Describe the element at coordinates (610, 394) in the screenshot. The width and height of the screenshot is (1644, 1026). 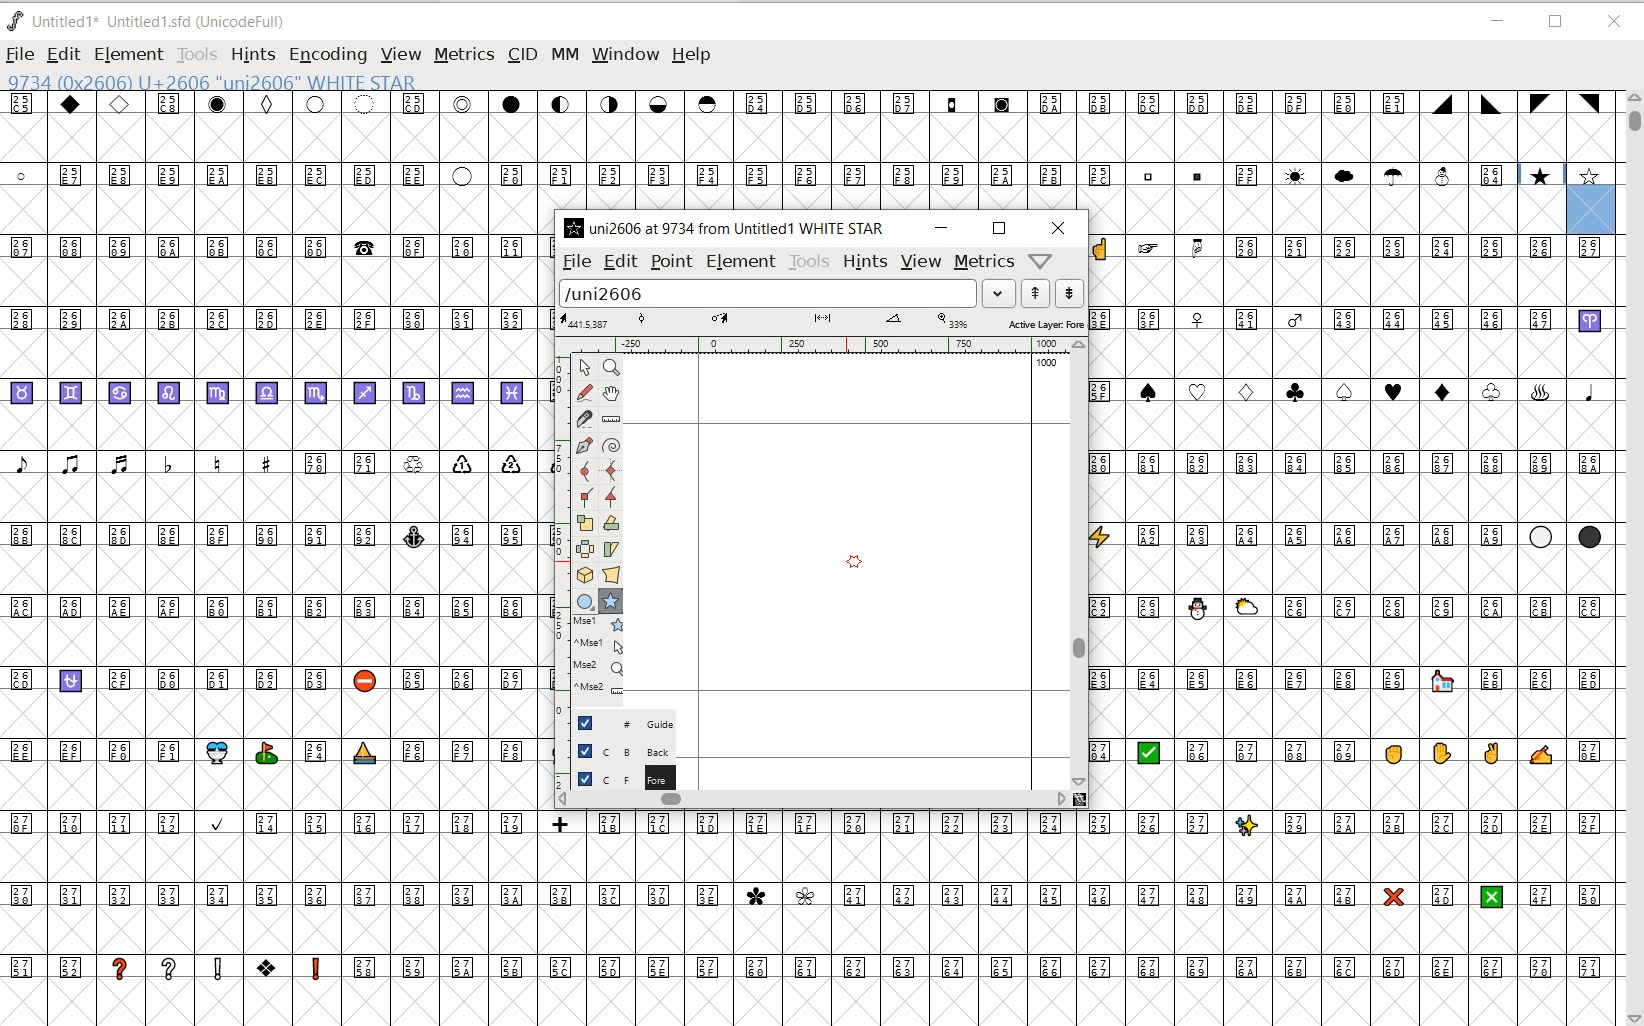
I see `SCROLL BY HAND` at that location.